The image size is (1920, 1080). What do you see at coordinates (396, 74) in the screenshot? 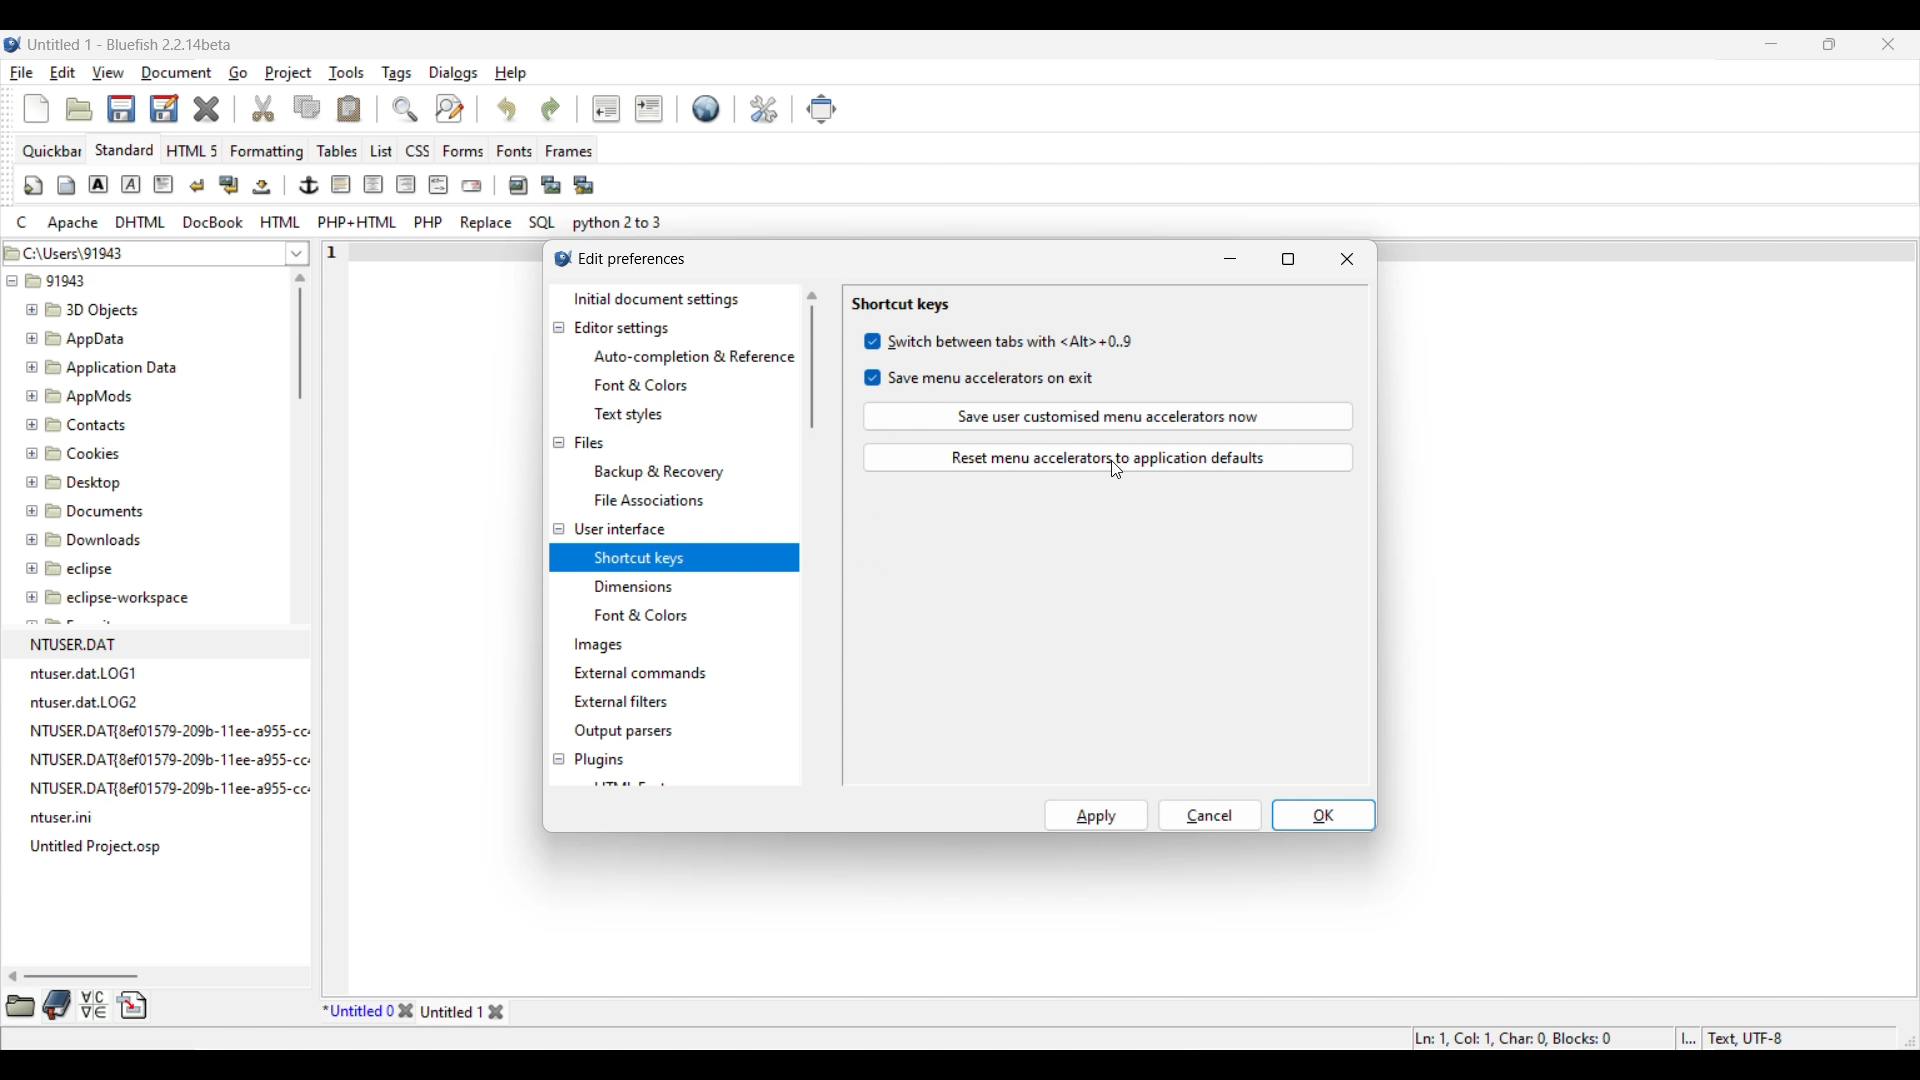
I see `Tags menu` at bounding box center [396, 74].